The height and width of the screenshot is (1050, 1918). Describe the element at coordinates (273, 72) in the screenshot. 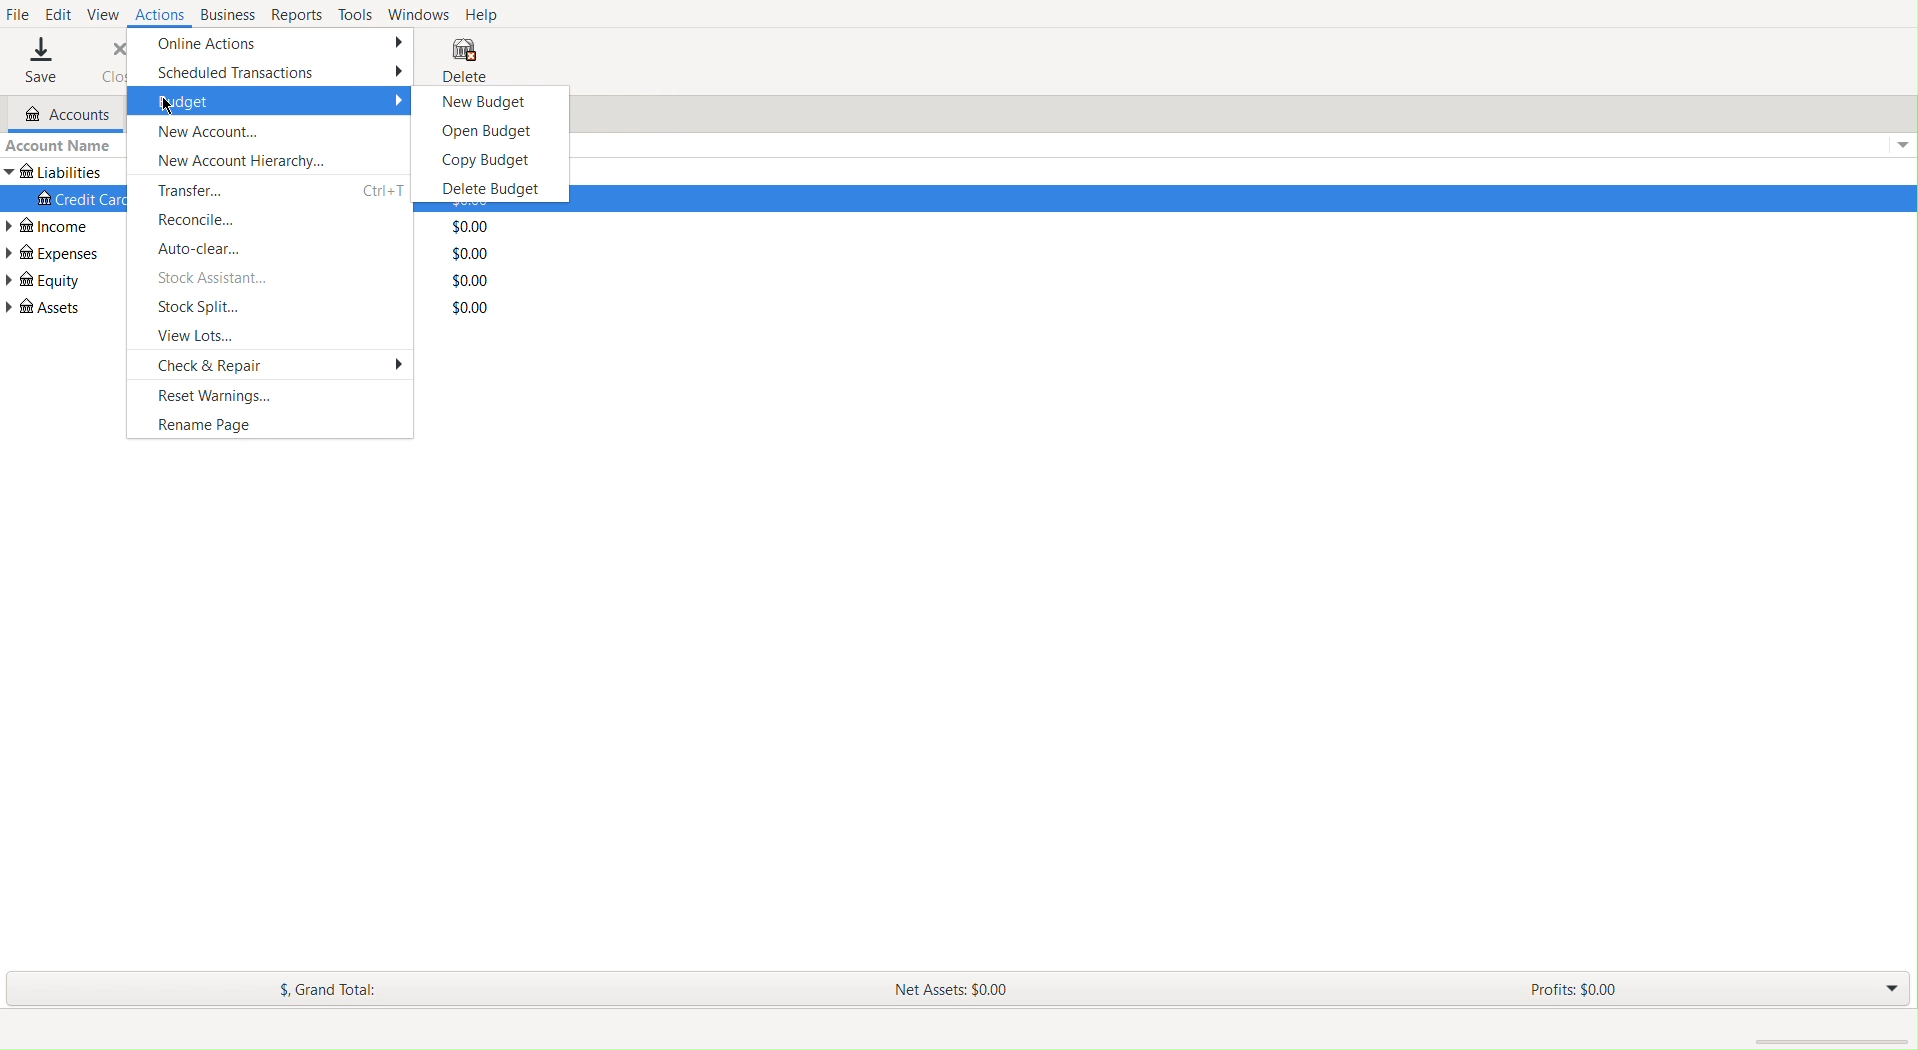

I see `Scheduled Transactions` at that location.